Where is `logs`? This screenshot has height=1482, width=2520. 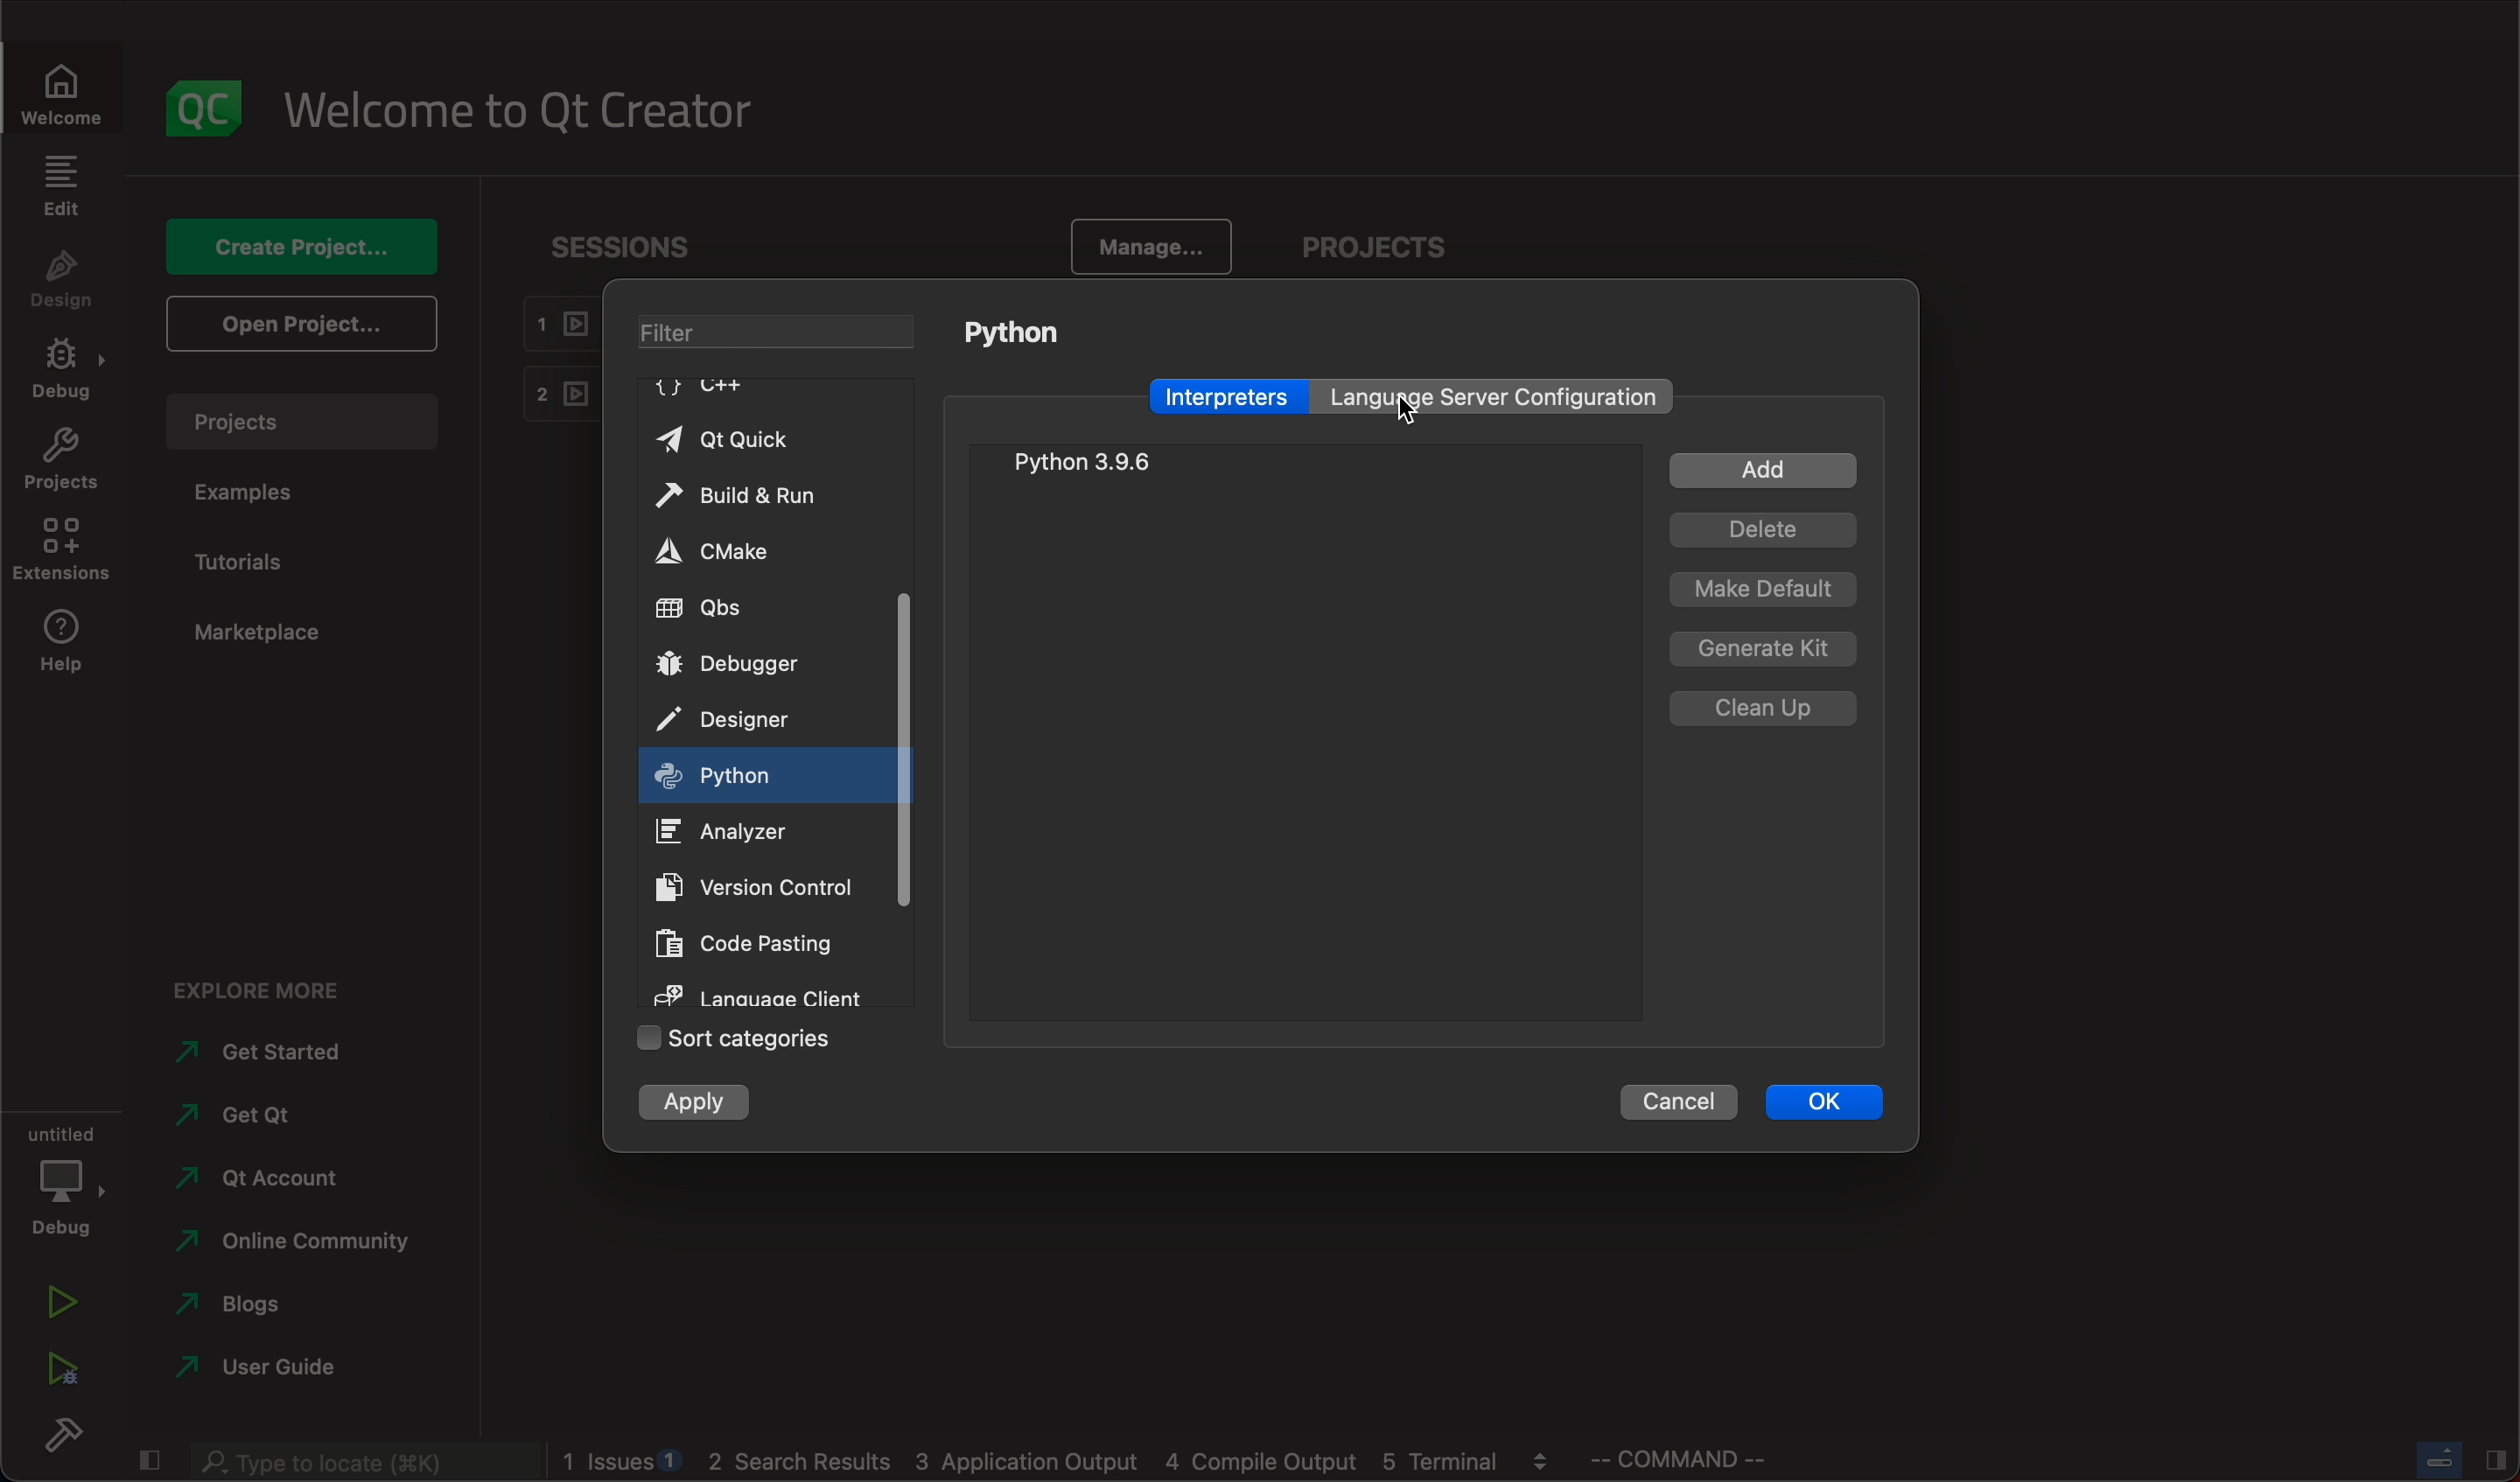 logs is located at coordinates (1056, 1460).